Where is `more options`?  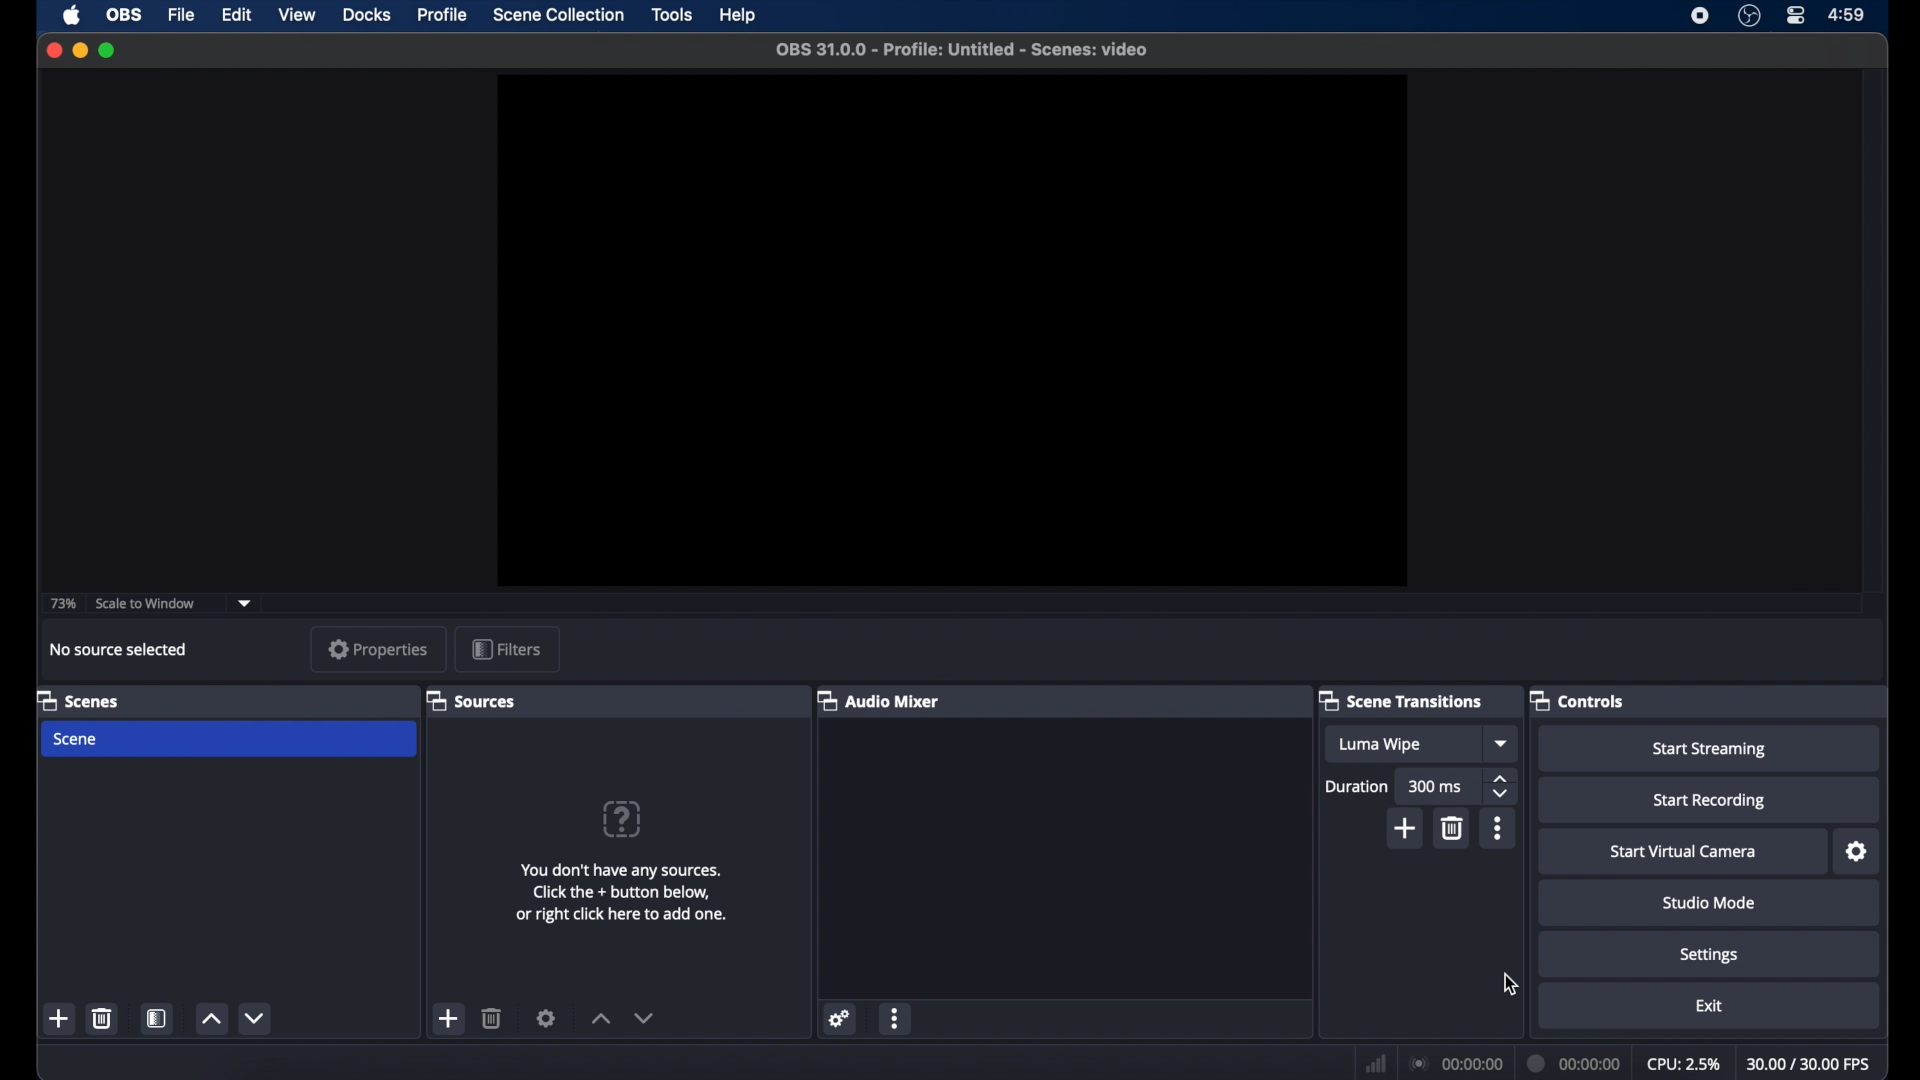
more options is located at coordinates (896, 1017).